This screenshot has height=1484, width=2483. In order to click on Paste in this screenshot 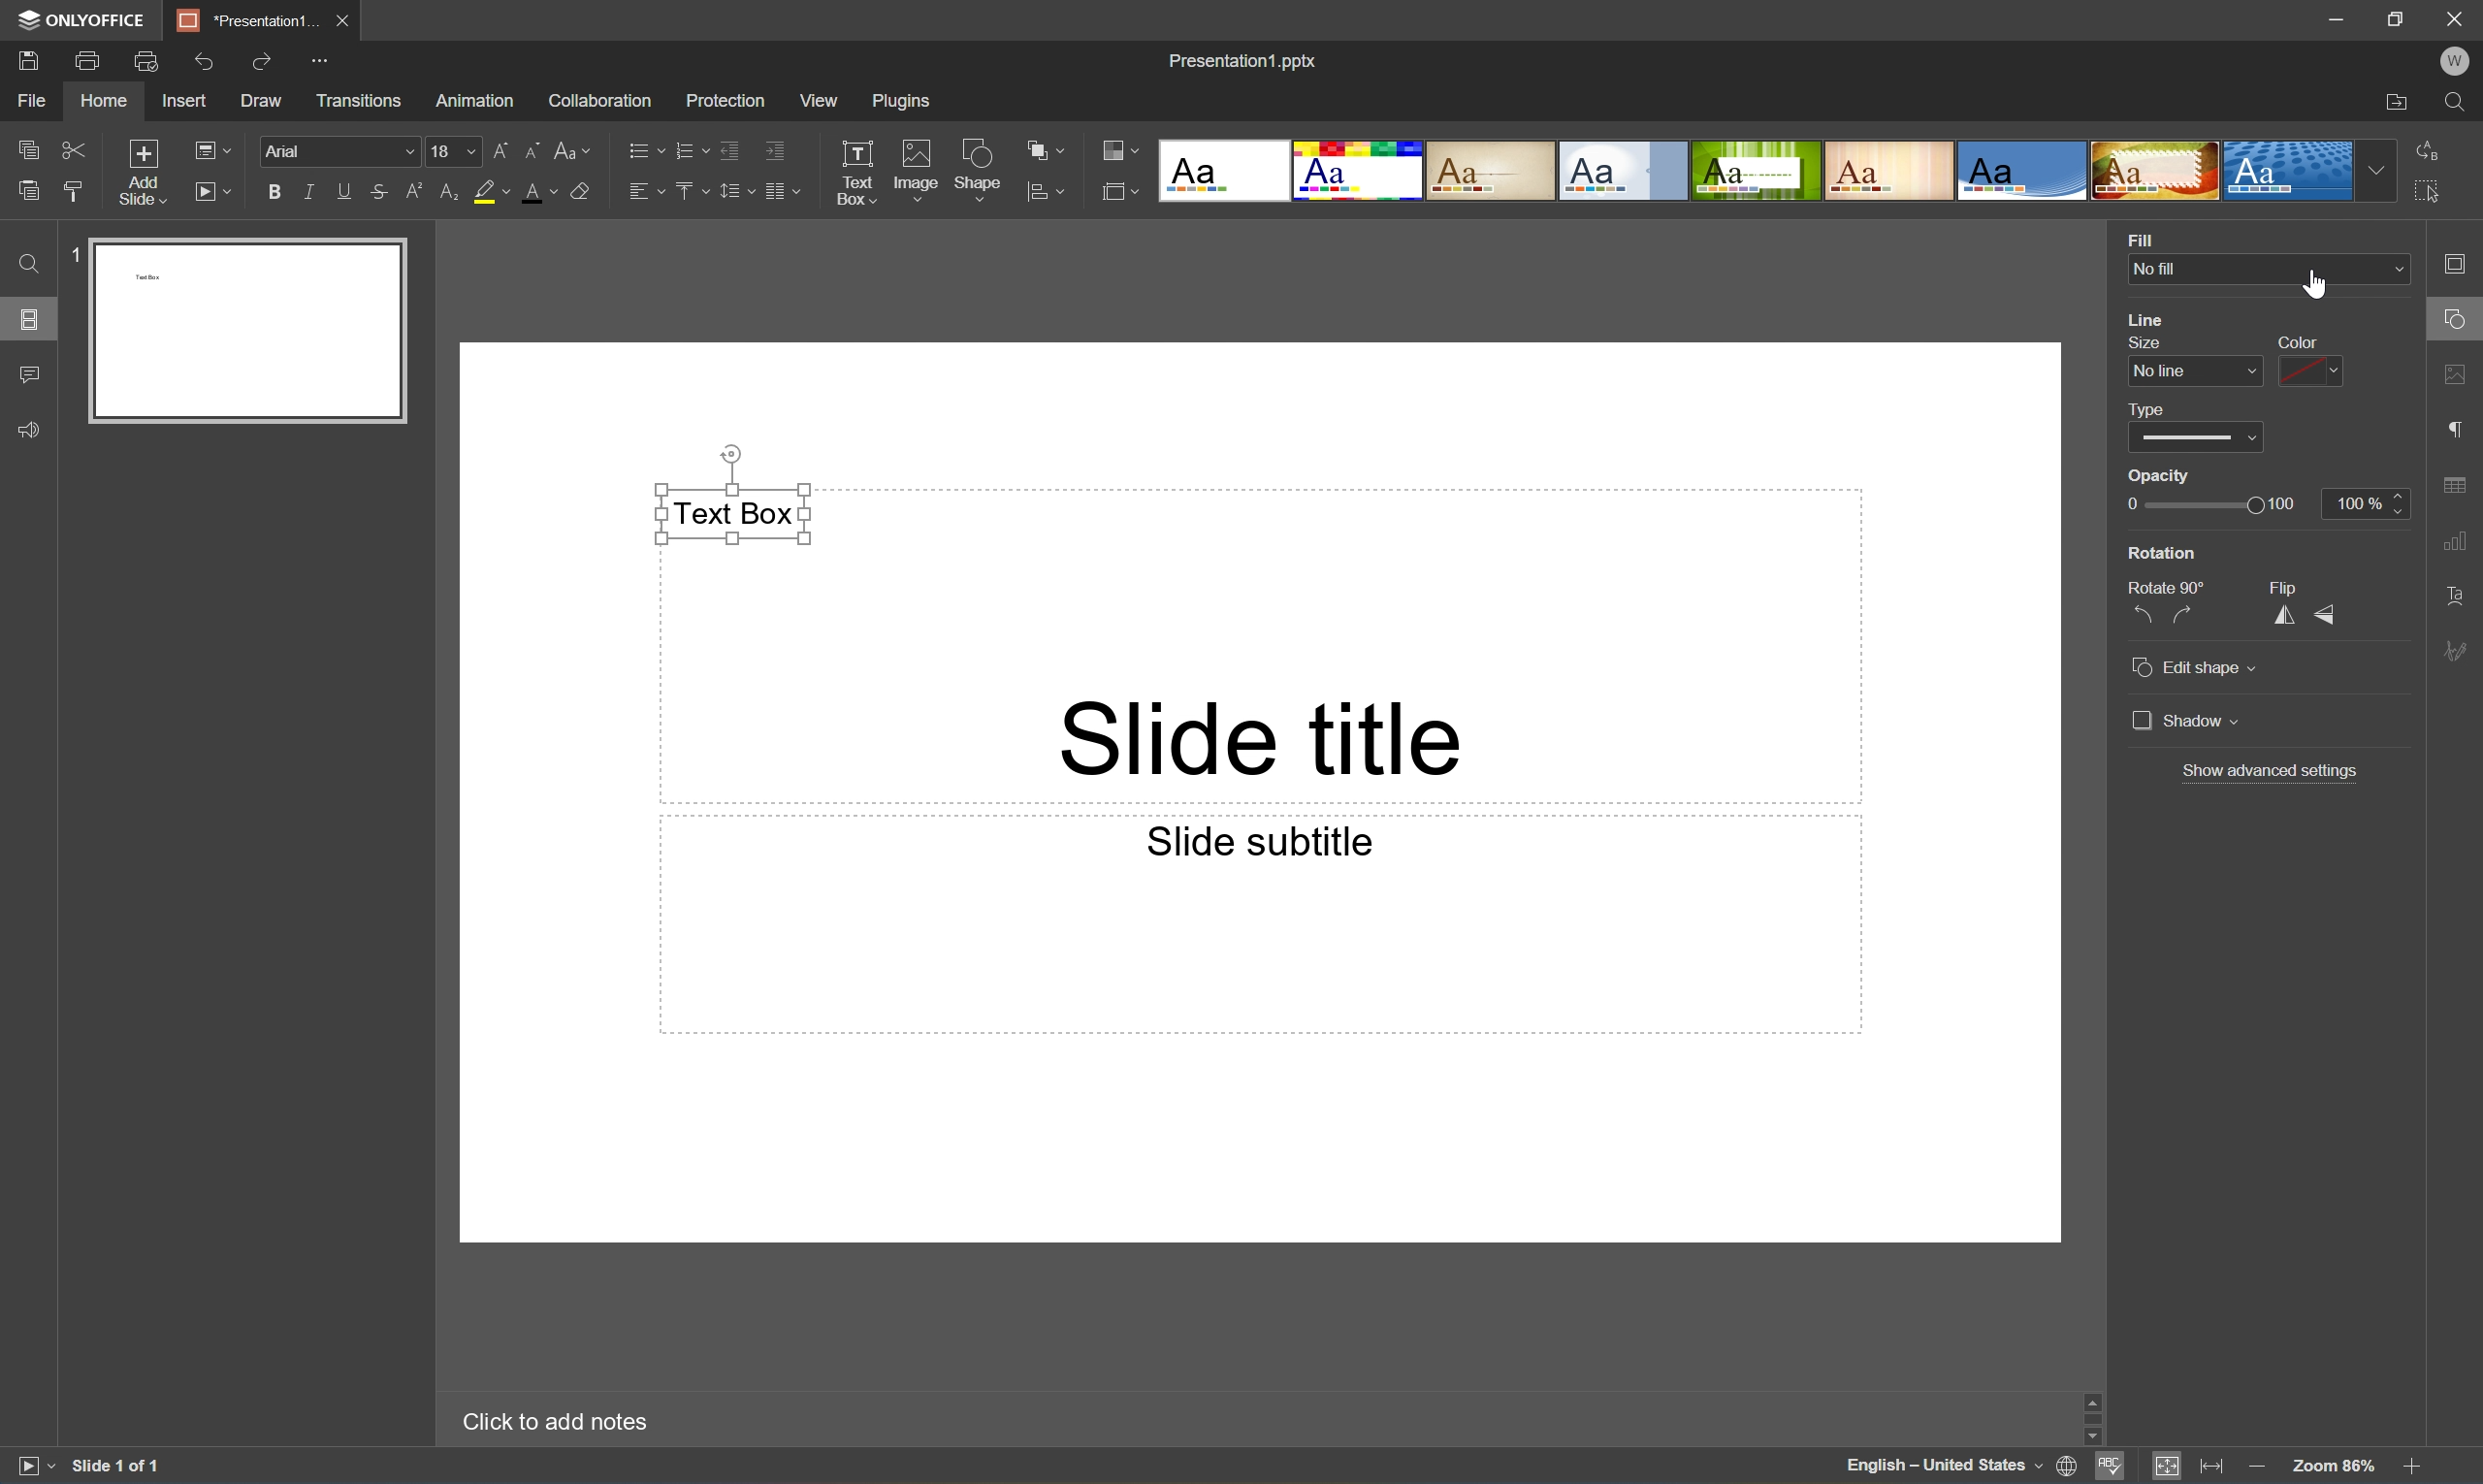, I will do `click(23, 190)`.